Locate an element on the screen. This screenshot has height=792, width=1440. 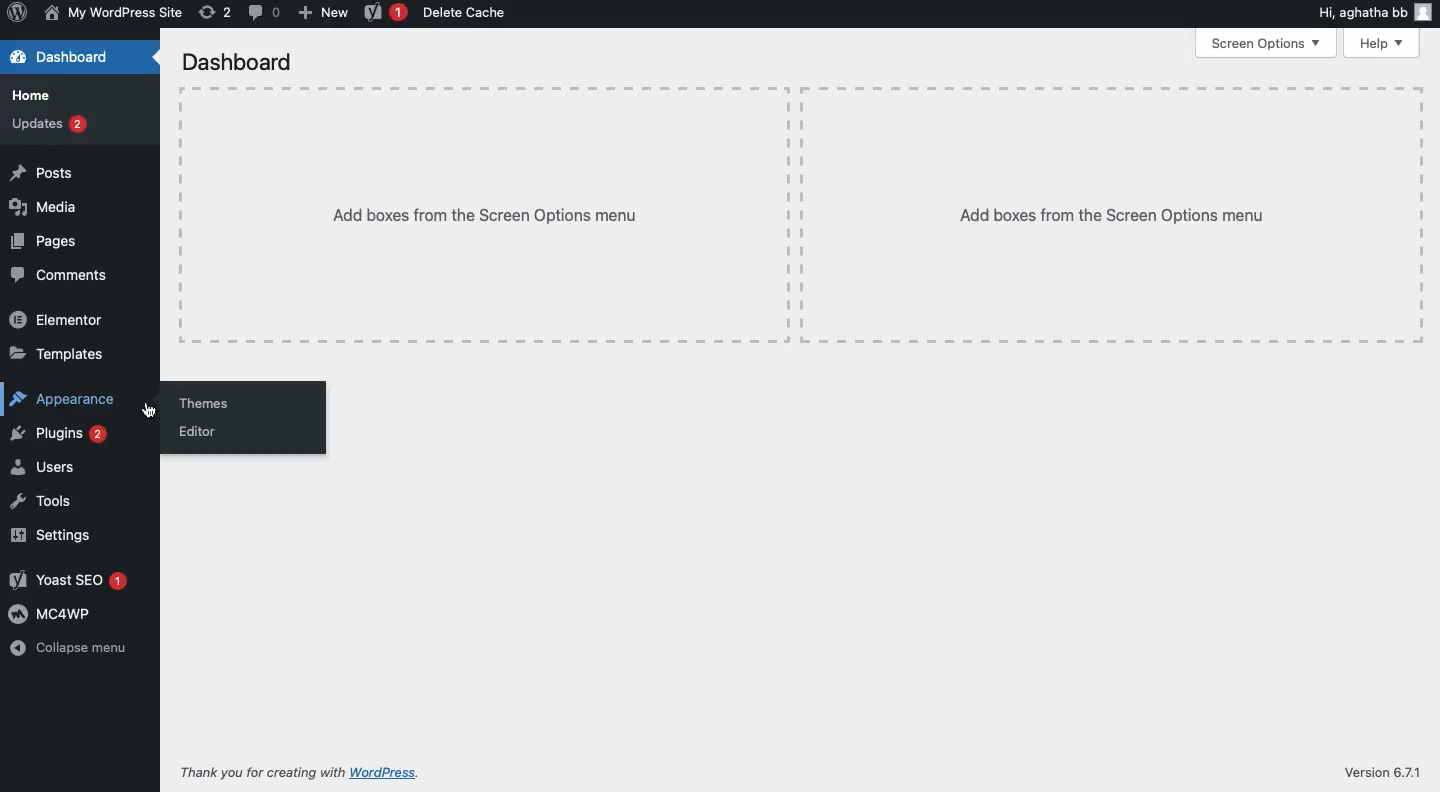
Comments is located at coordinates (67, 276).